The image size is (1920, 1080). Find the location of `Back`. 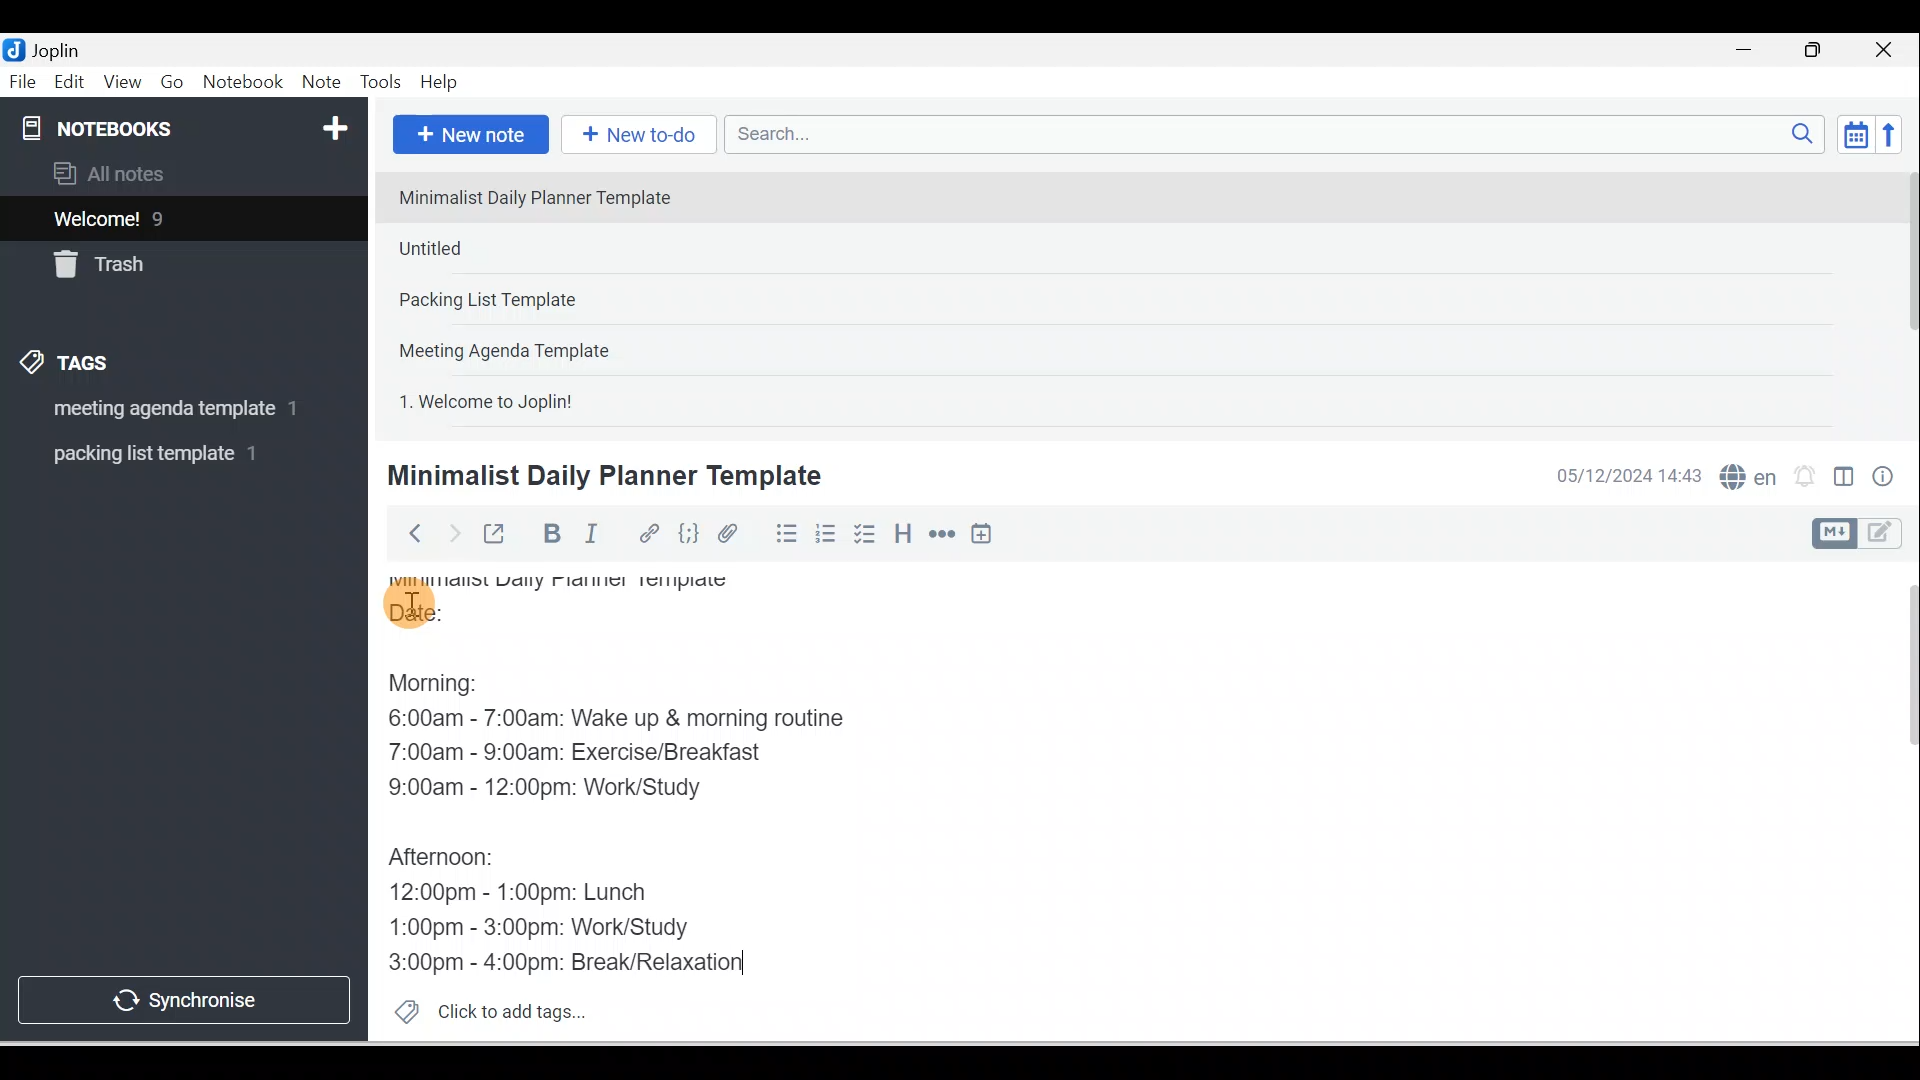

Back is located at coordinates (406, 533).